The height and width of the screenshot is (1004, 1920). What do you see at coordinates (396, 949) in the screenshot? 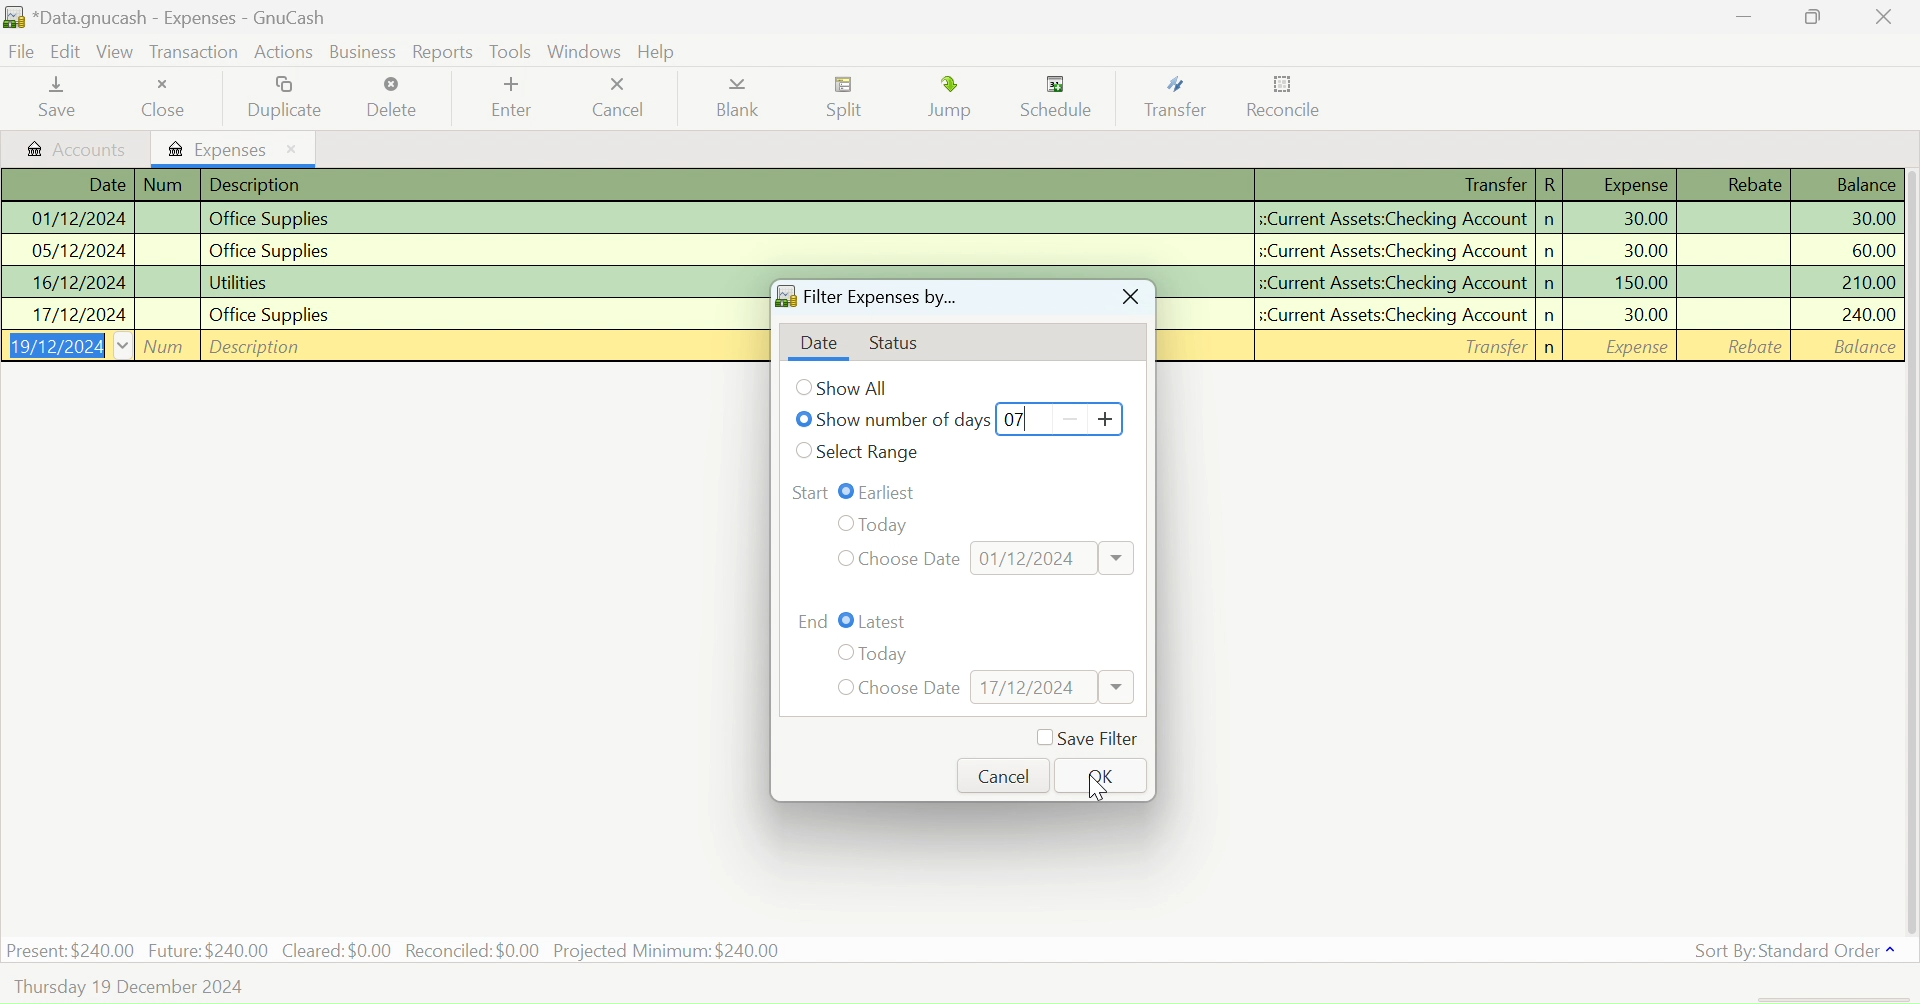
I see `Present: $240.00 Future:$240.00 Cleared: $0.00 Reconciled: $0.00 Projected Minimum: $240.00` at bounding box center [396, 949].